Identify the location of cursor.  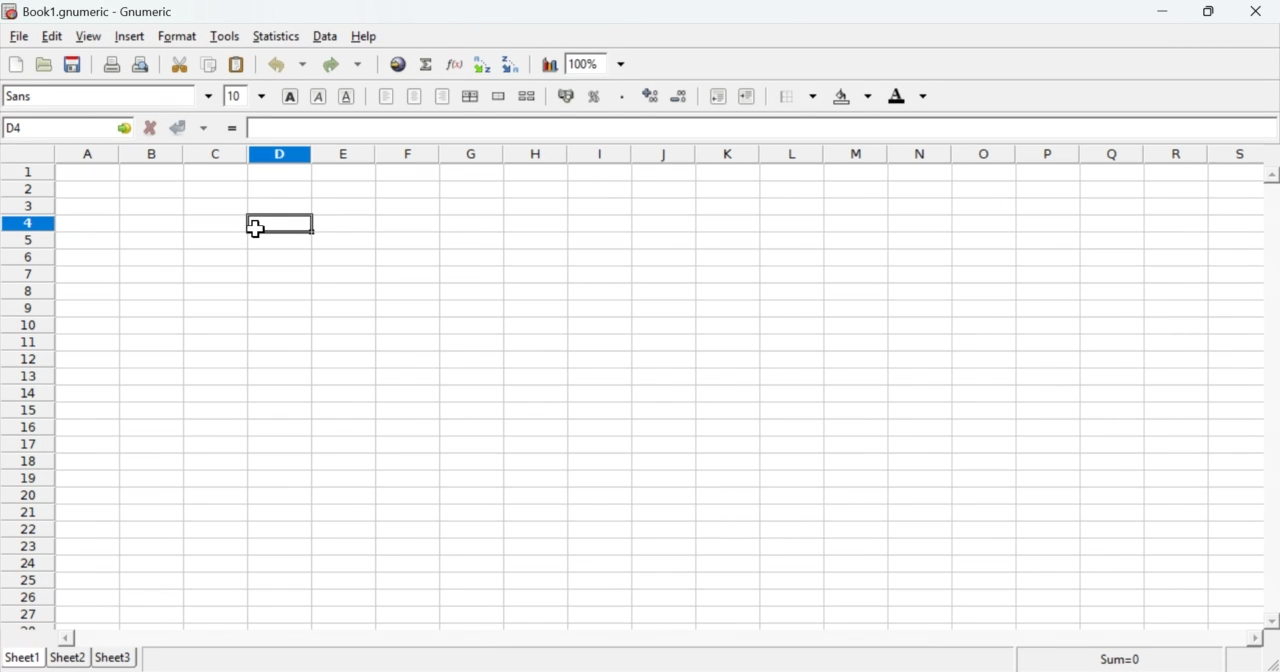
(257, 232).